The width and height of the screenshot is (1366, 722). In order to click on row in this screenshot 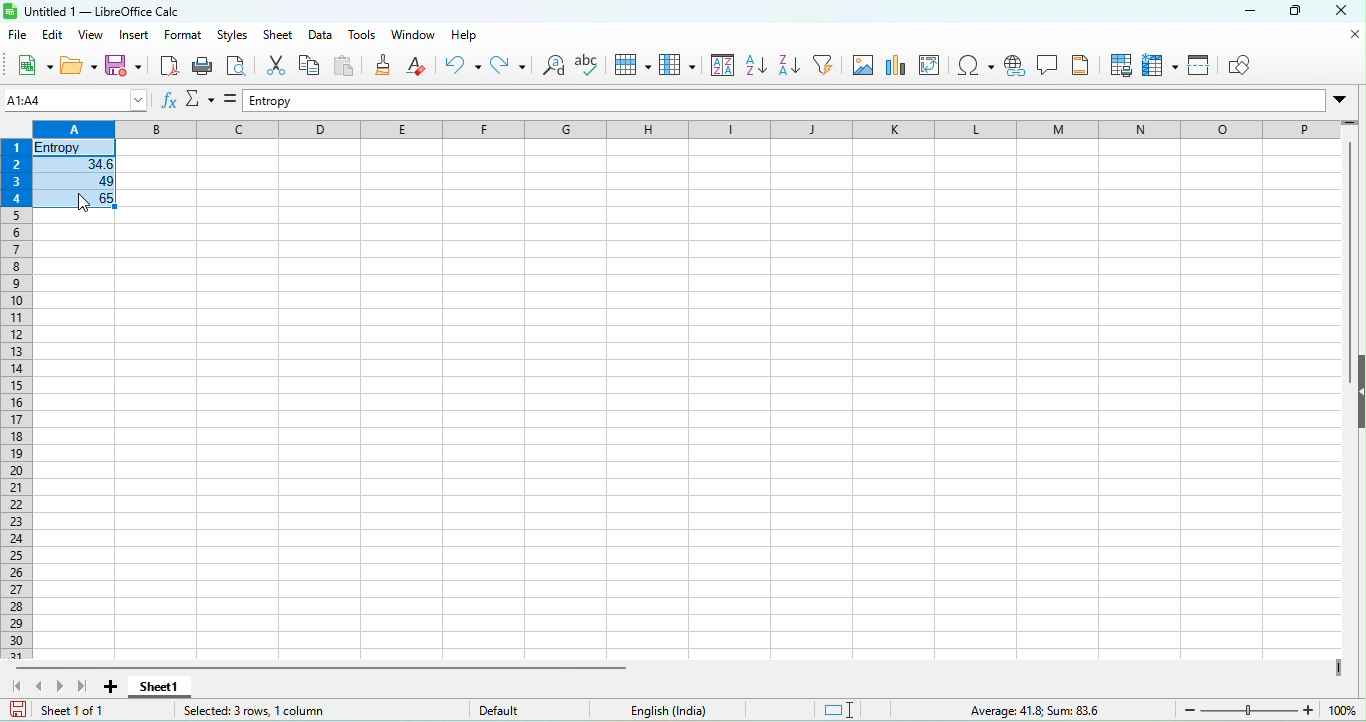, I will do `click(630, 64)`.